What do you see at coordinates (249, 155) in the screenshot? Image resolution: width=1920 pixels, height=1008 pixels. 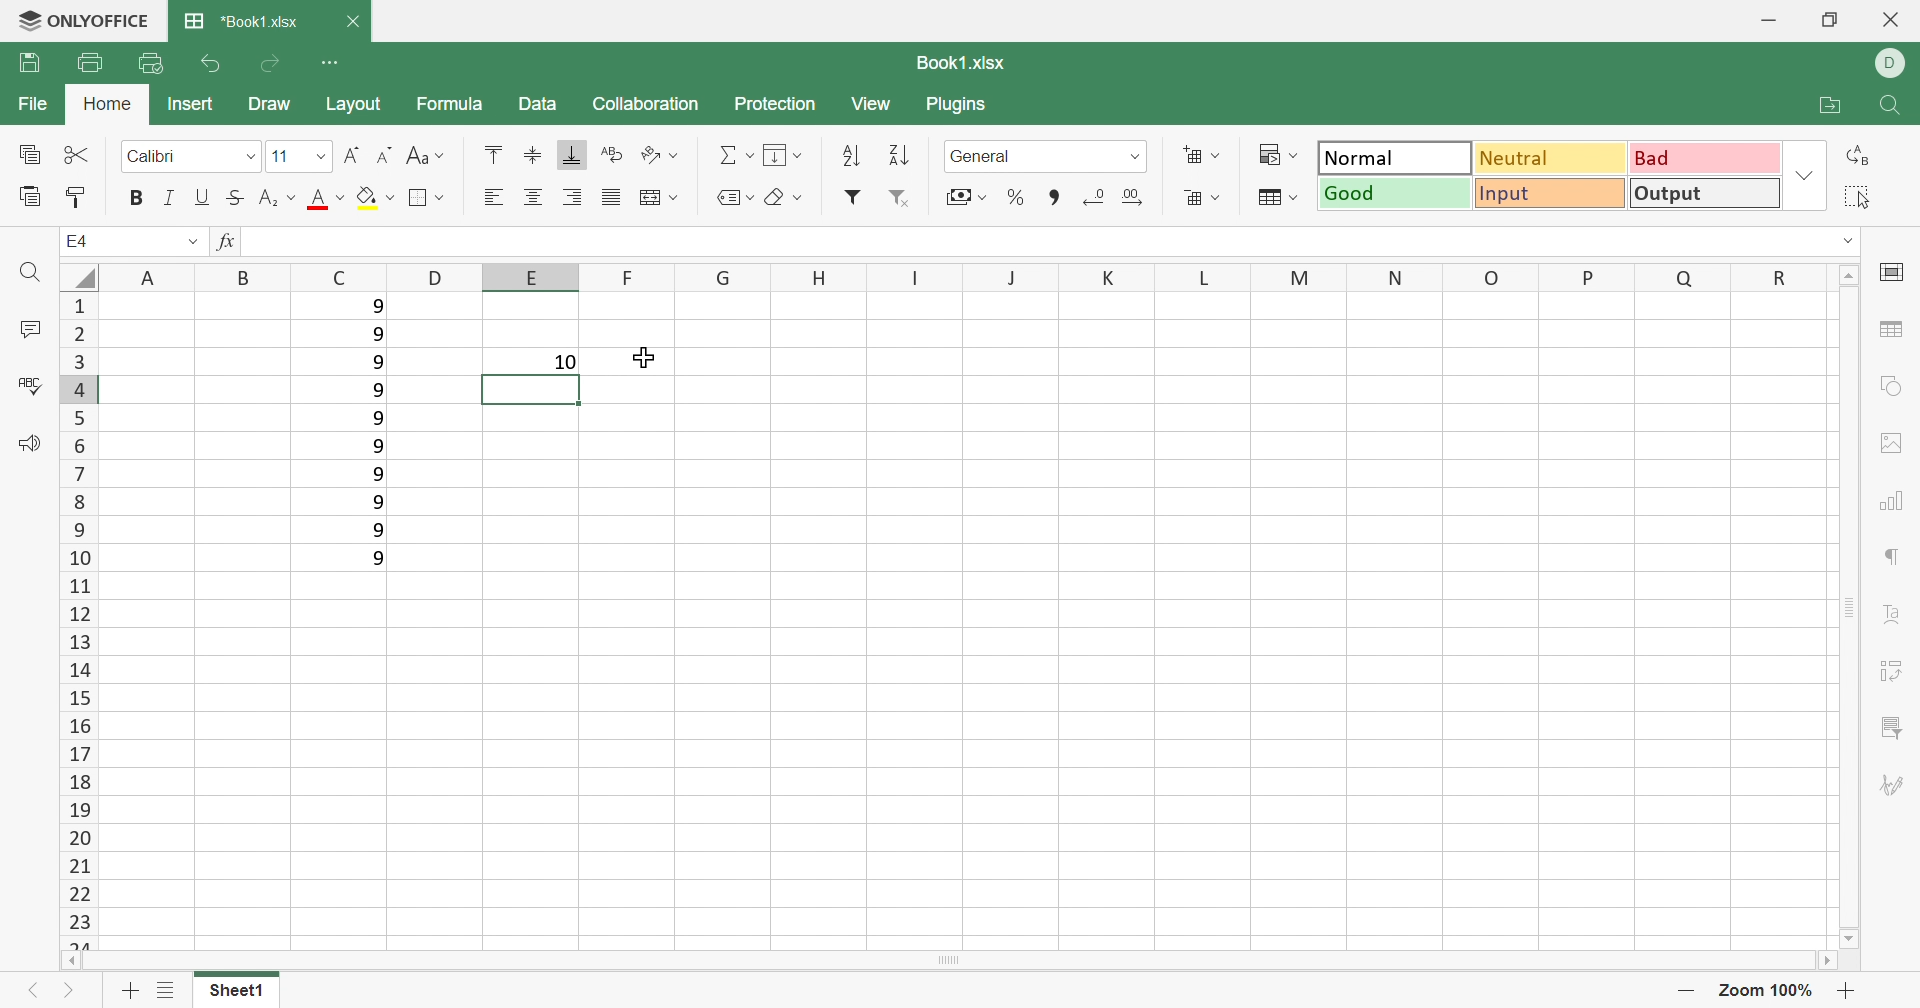 I see `Drop Down` at bounding box center [249, 155].